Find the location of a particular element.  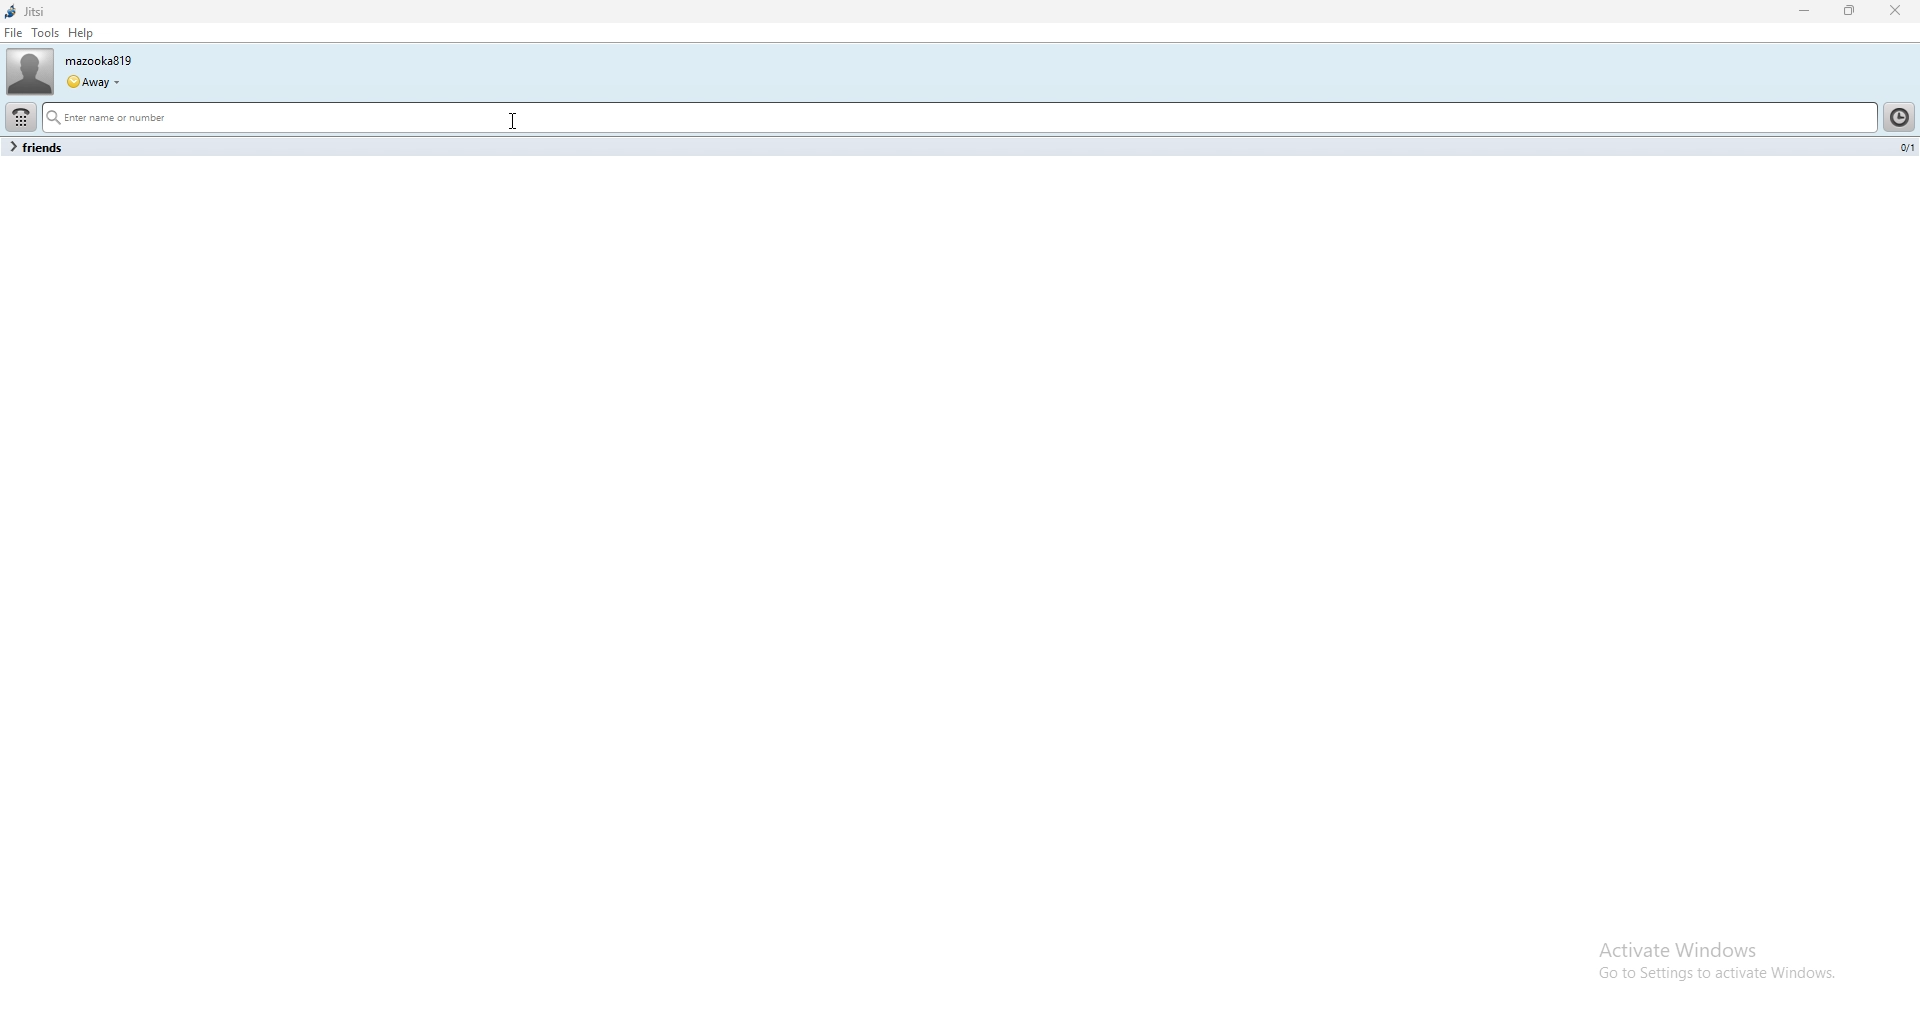

user photo is located at coordinates (27, 71).